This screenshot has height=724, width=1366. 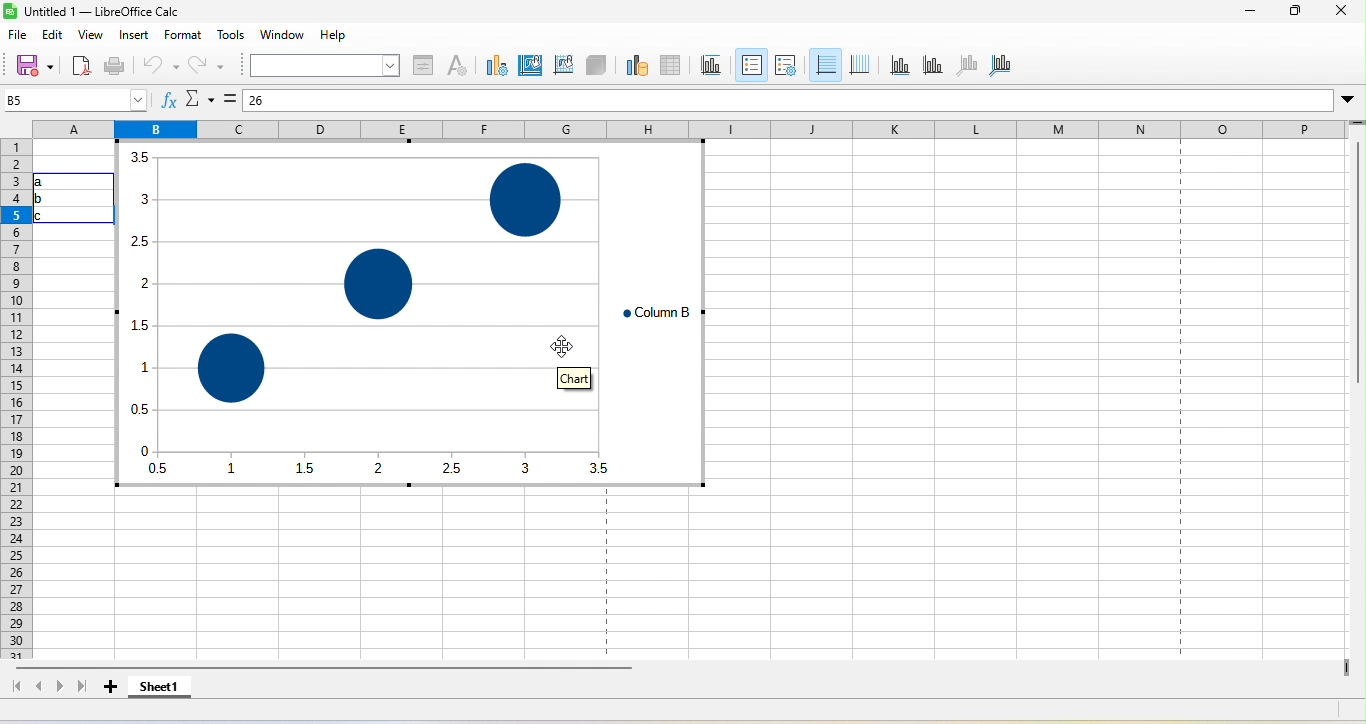 I want to click on format, so click(x=179, y=36).